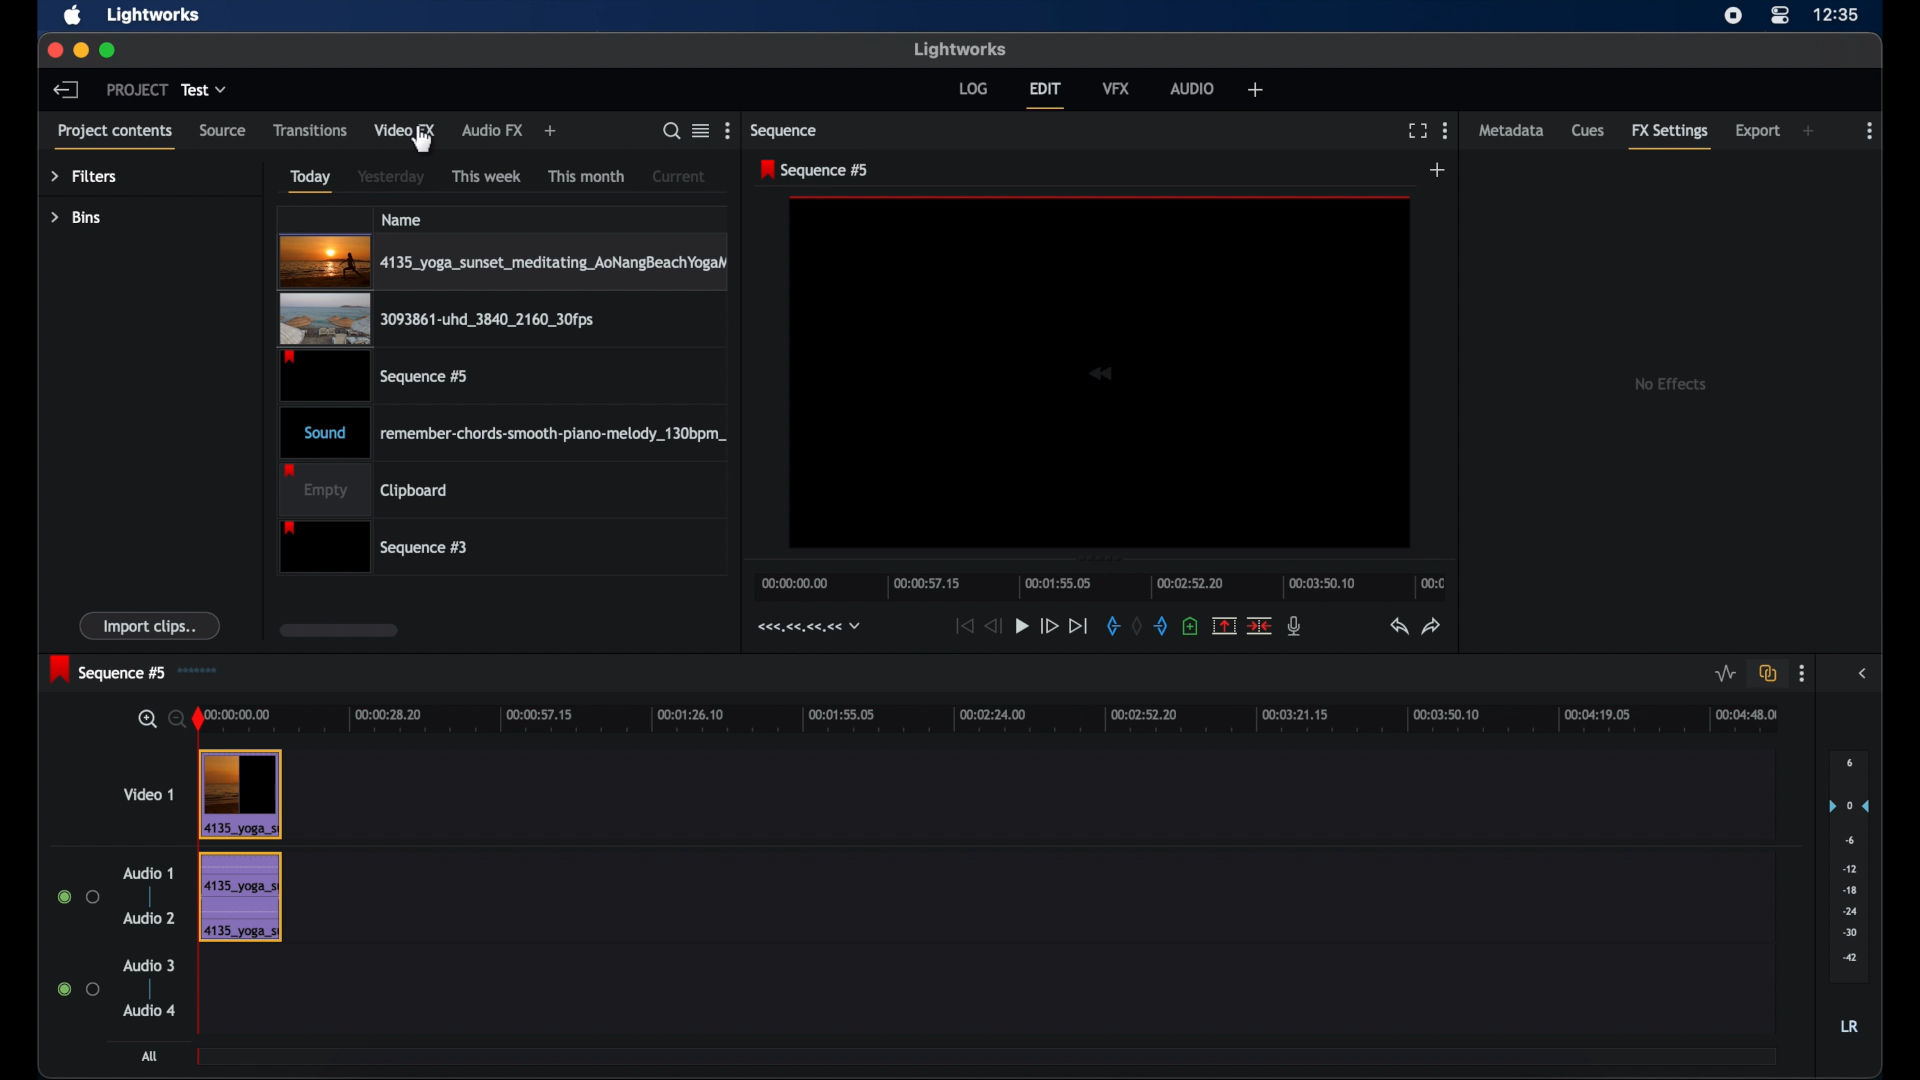 The image size is (1920, 1080). What do you see at coordinates (1160, 627) in the screenshot?
I see `add an out mark` at bounding box center [1160, 627].